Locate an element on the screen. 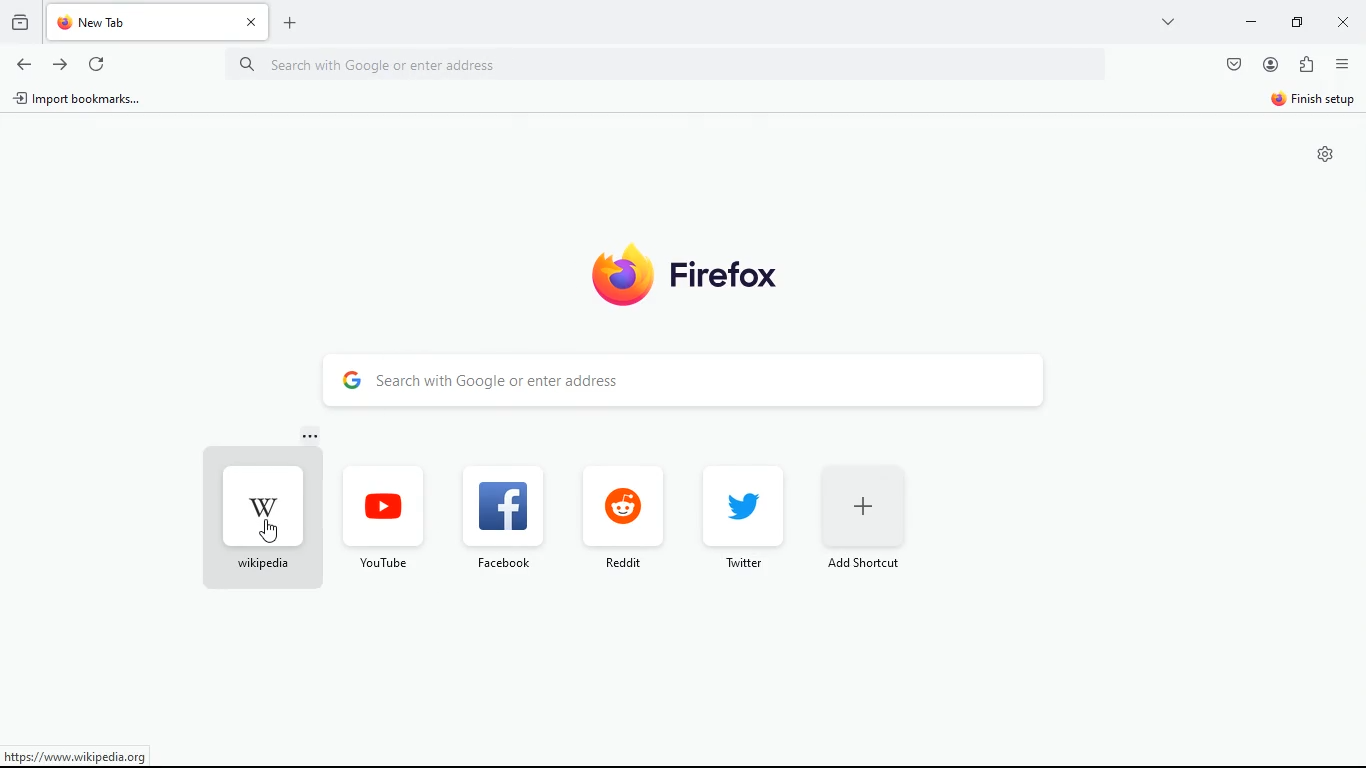 This screenshot has width=1366, height=768. wikipedia is located at coordinates (263, 564).